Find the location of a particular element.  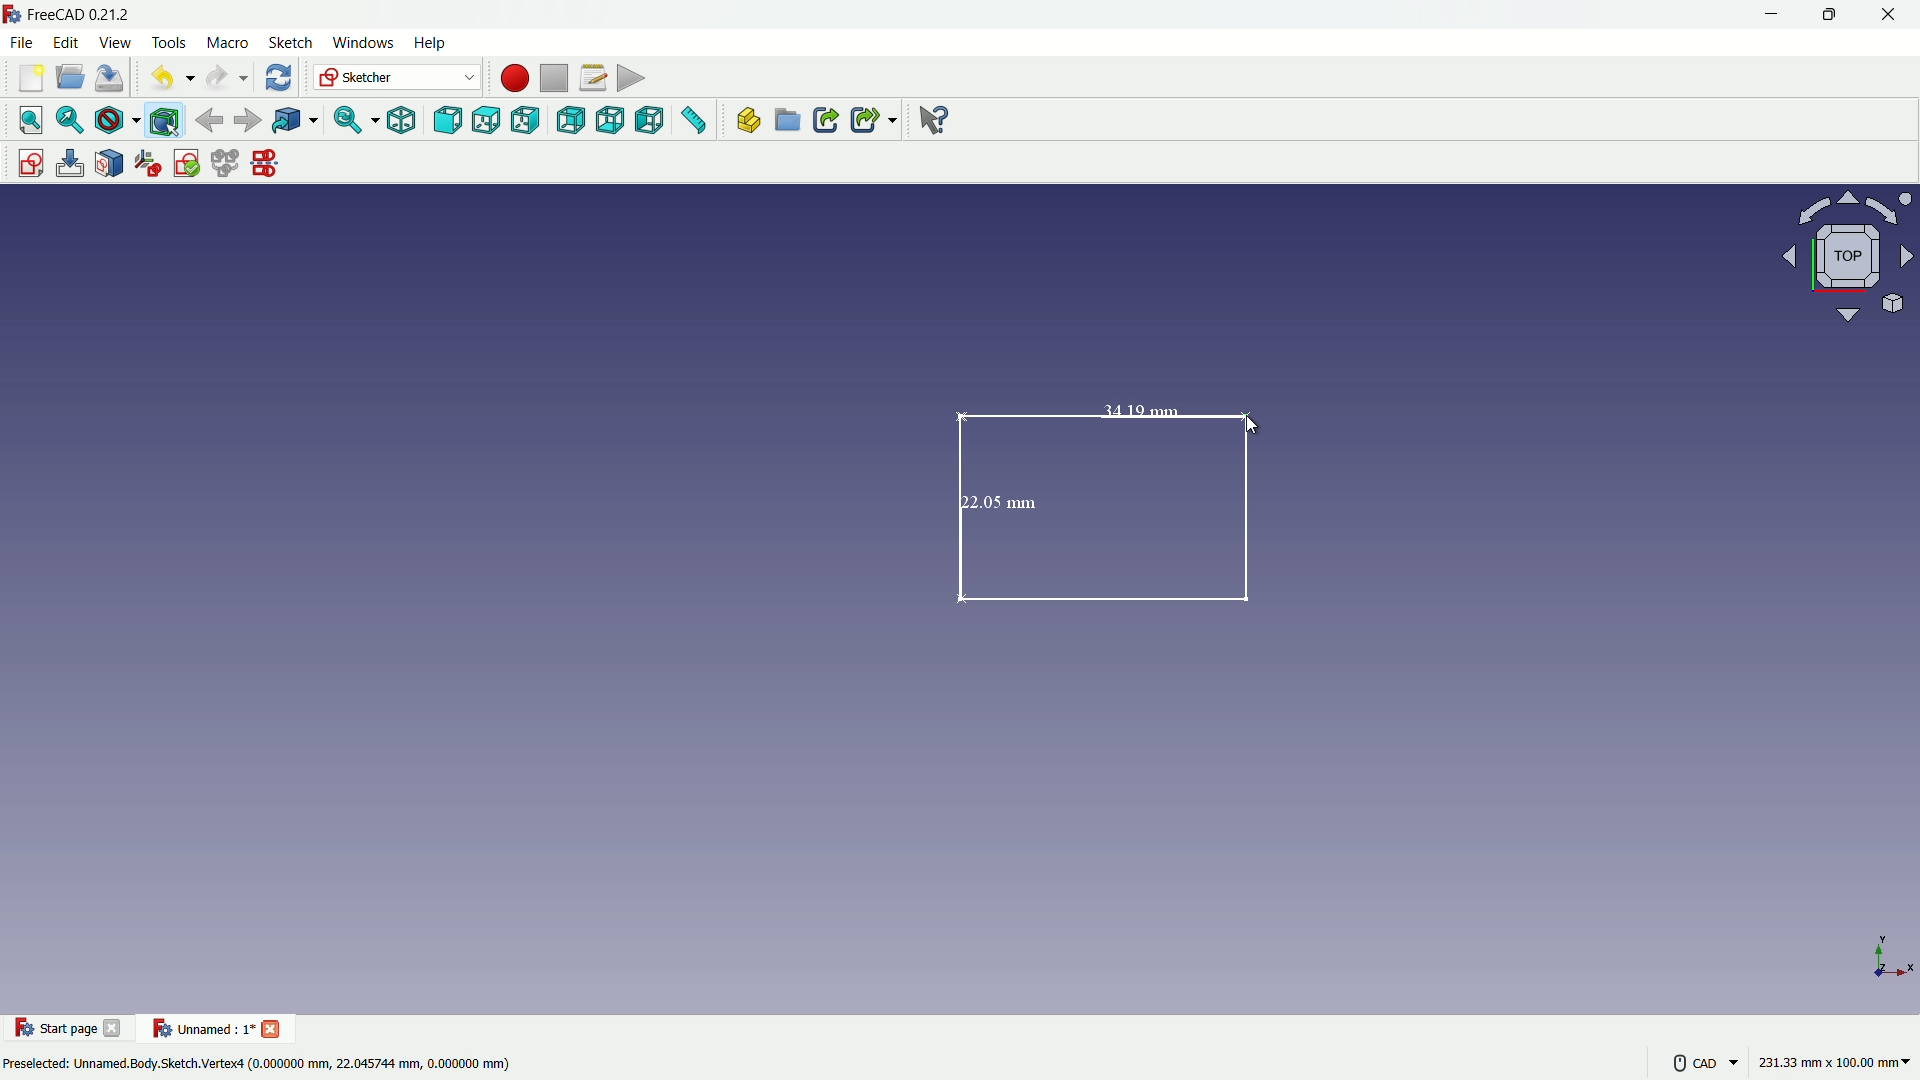

switch workbenches is located at coordinates (397, 78).